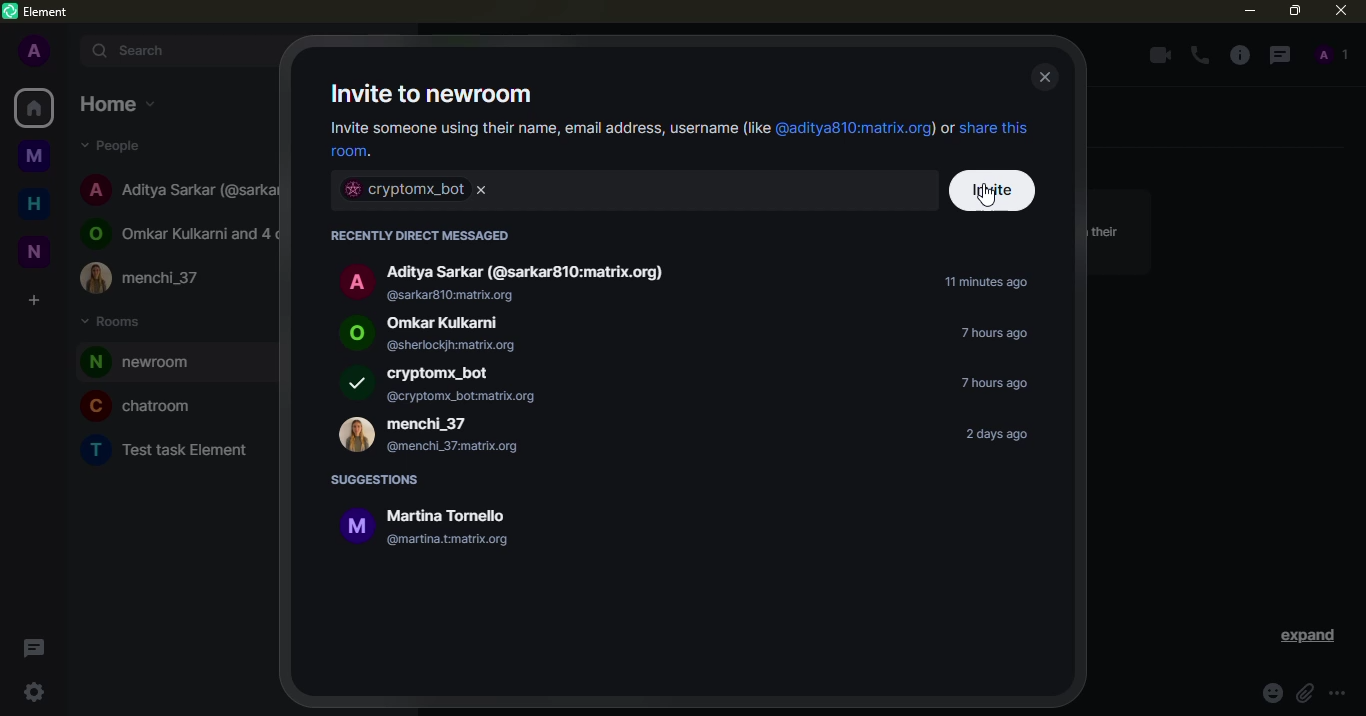 Image resolution: width=1366 pixels, height=716 pixels. What do you see at coordinates (37, 300) in the screenshot?
I see `create space` at bounding box center [37, 300].